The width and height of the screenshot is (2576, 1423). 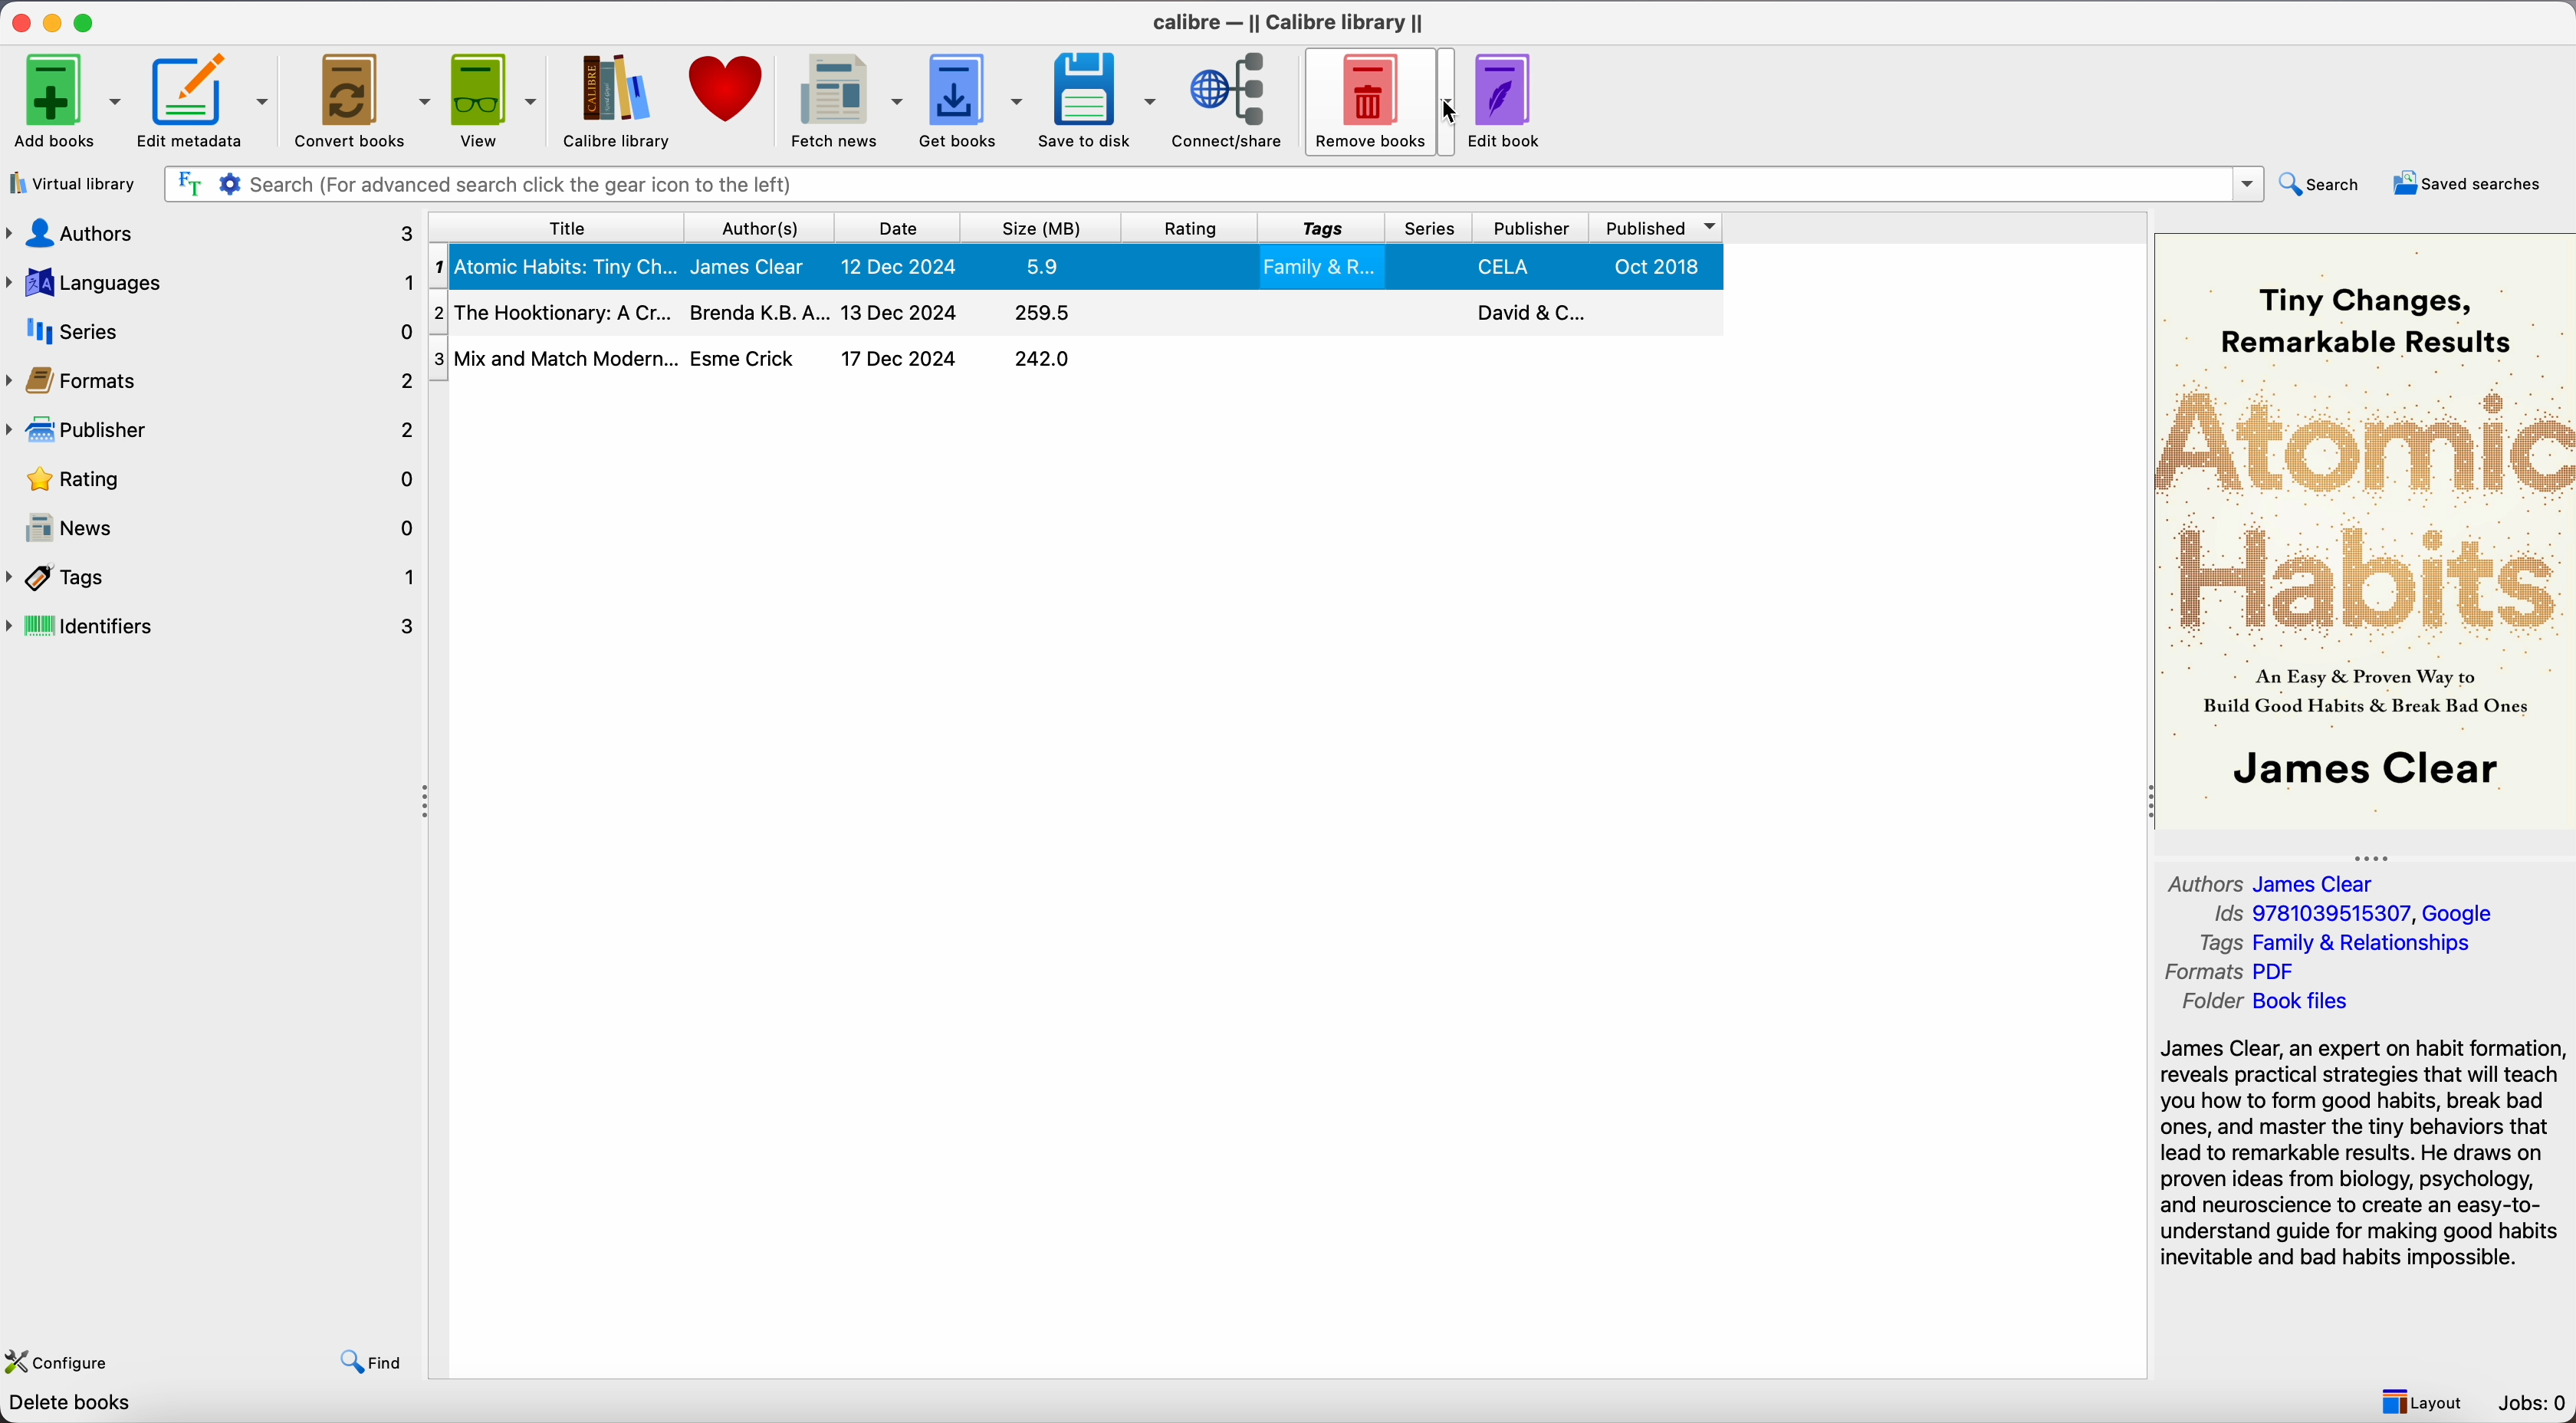 What do you see at coordinates (901, 312) in the screenshot?
I see `13 Dec 2024` at bounding box center [901, 312].